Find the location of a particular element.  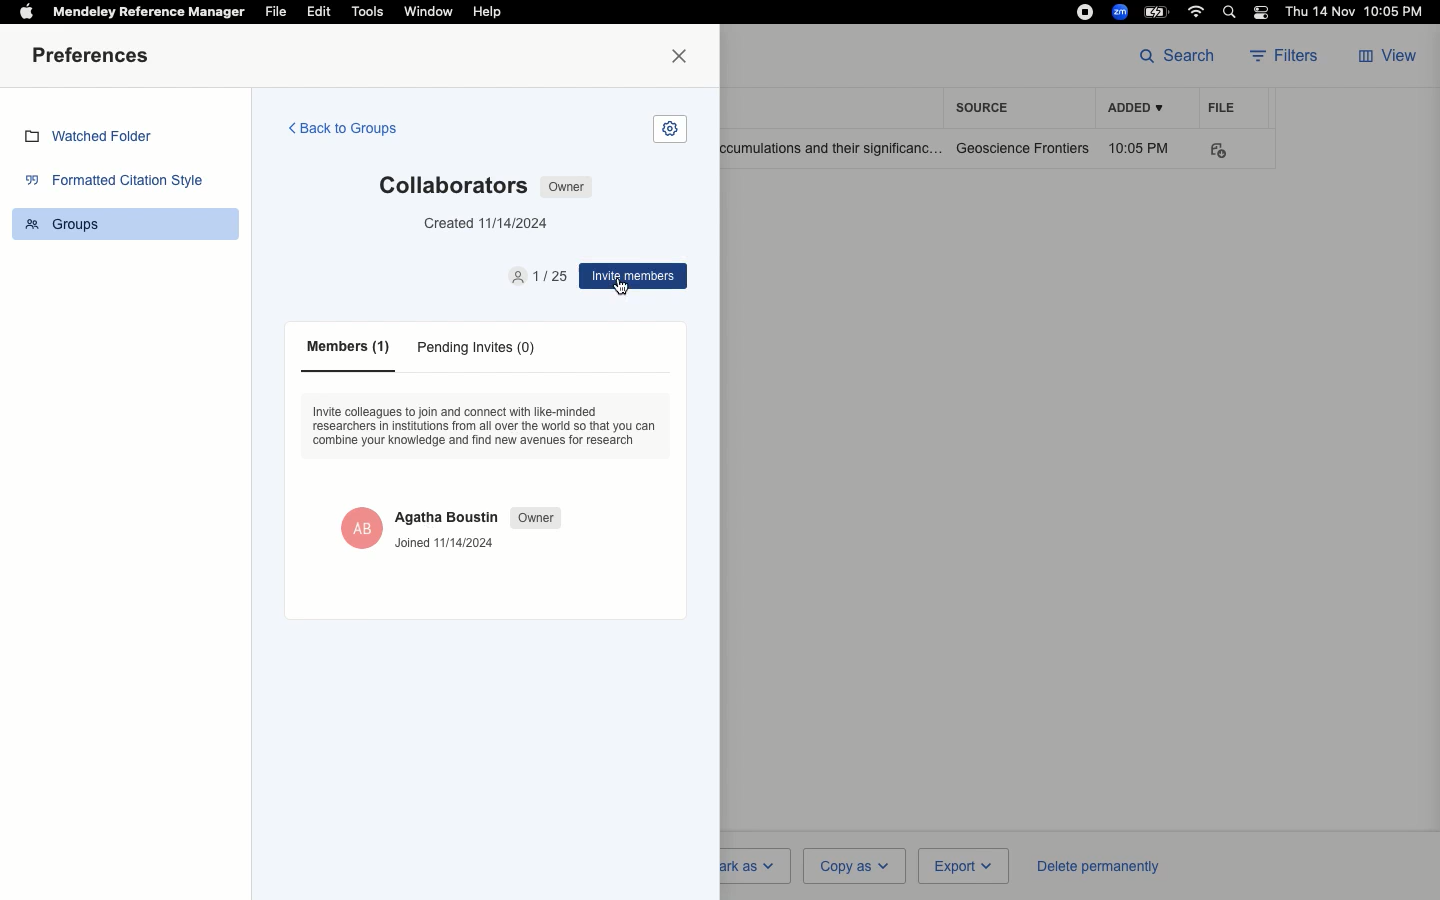

Close is located at coordinates (684, 57).